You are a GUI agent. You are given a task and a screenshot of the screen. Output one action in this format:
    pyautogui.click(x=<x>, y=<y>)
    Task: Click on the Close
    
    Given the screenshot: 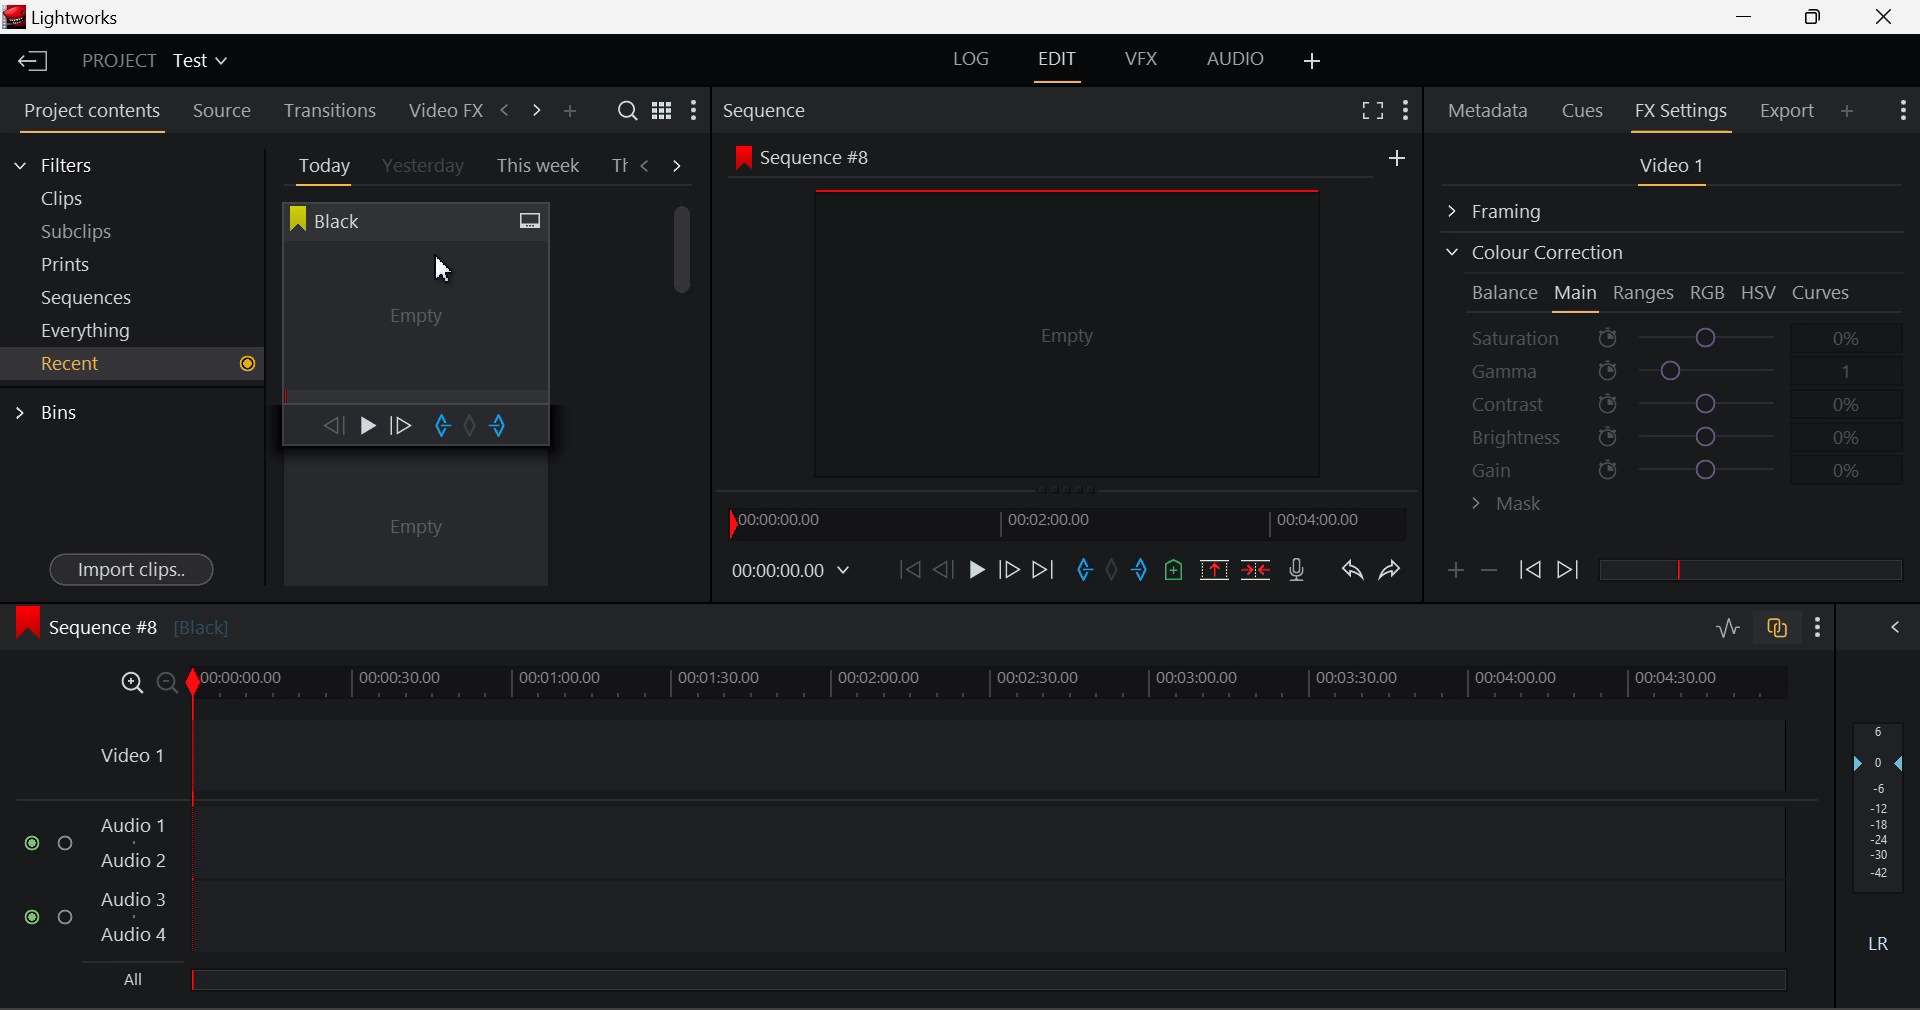 What is the action you would take?
    pyautogui.click(x=1888, y=17)
    